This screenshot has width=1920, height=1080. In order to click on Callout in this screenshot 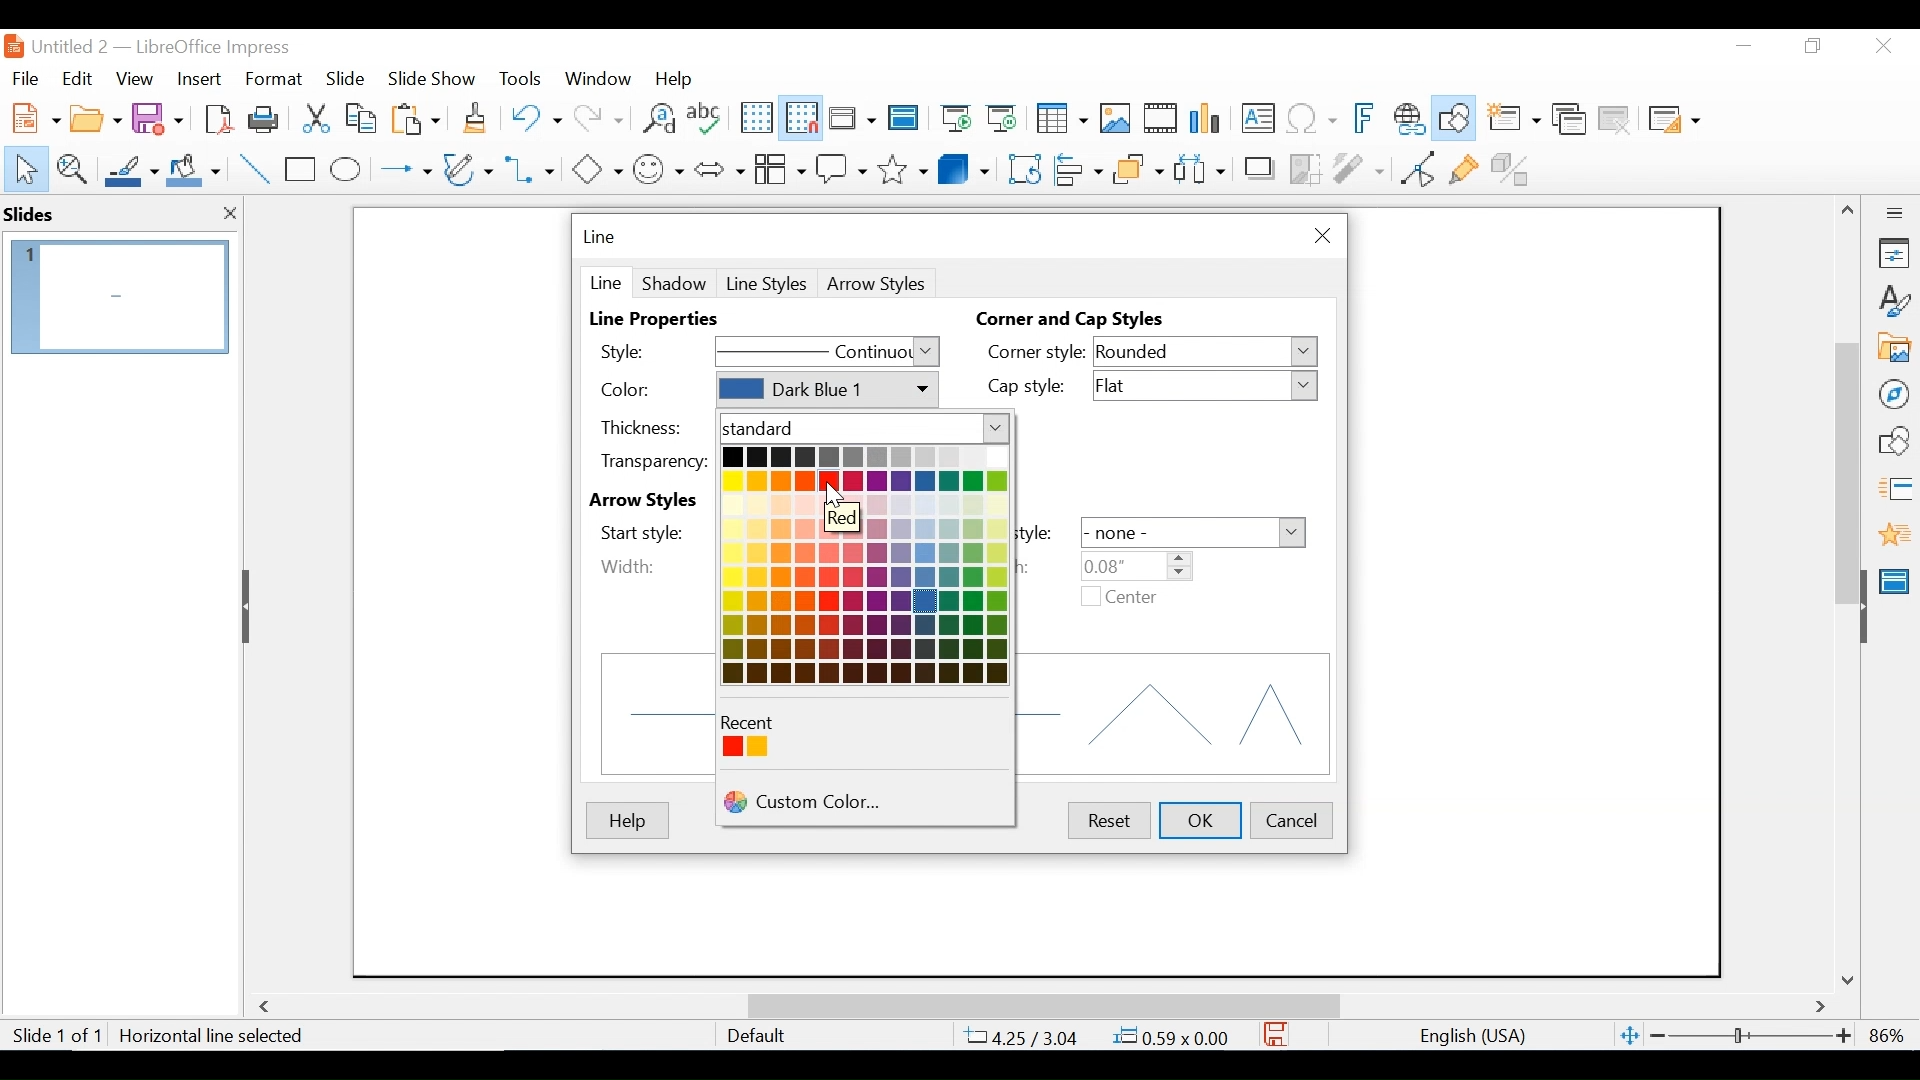, I will do `click(841, 167)`.